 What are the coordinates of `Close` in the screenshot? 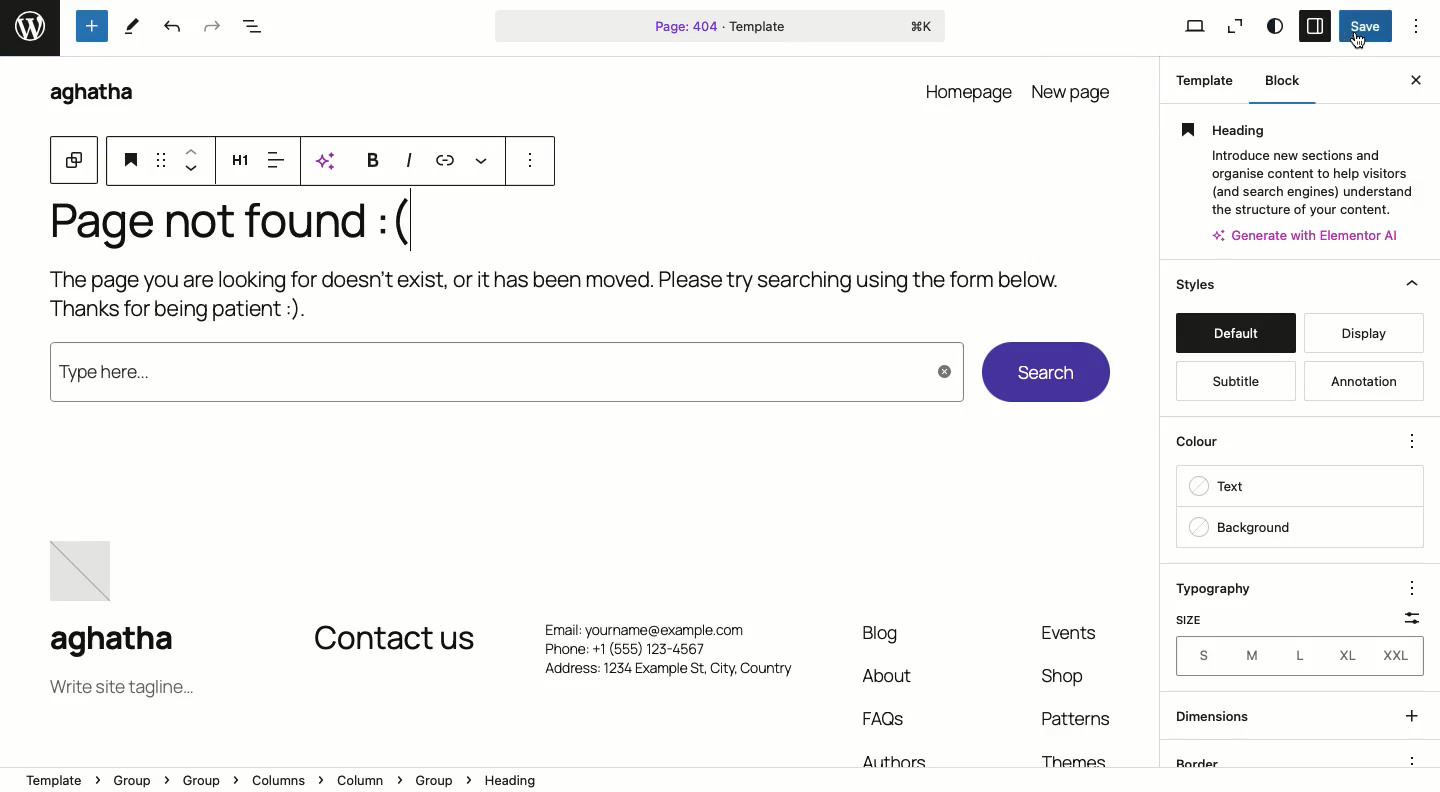 It's located at (1418, 81).